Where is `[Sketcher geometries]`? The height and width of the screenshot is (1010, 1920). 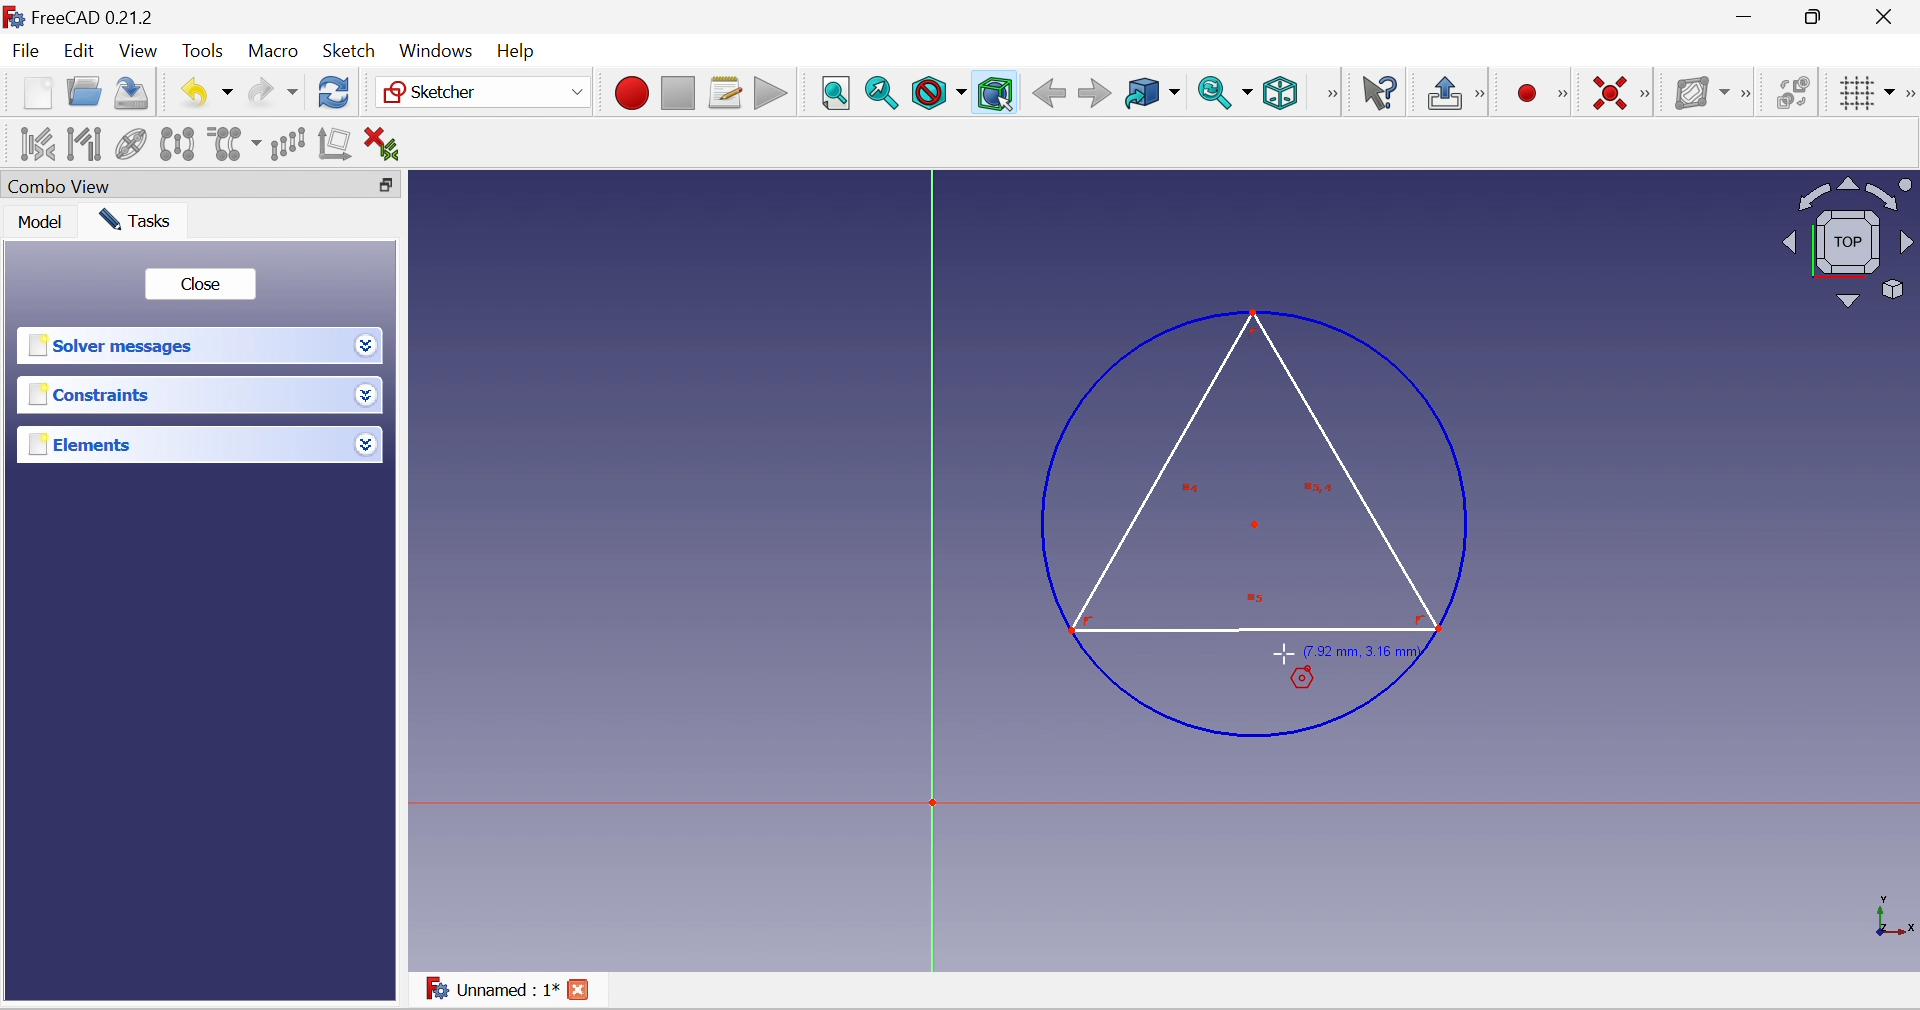
[Sketcher geometries] is located at coordinates (1564, 96).